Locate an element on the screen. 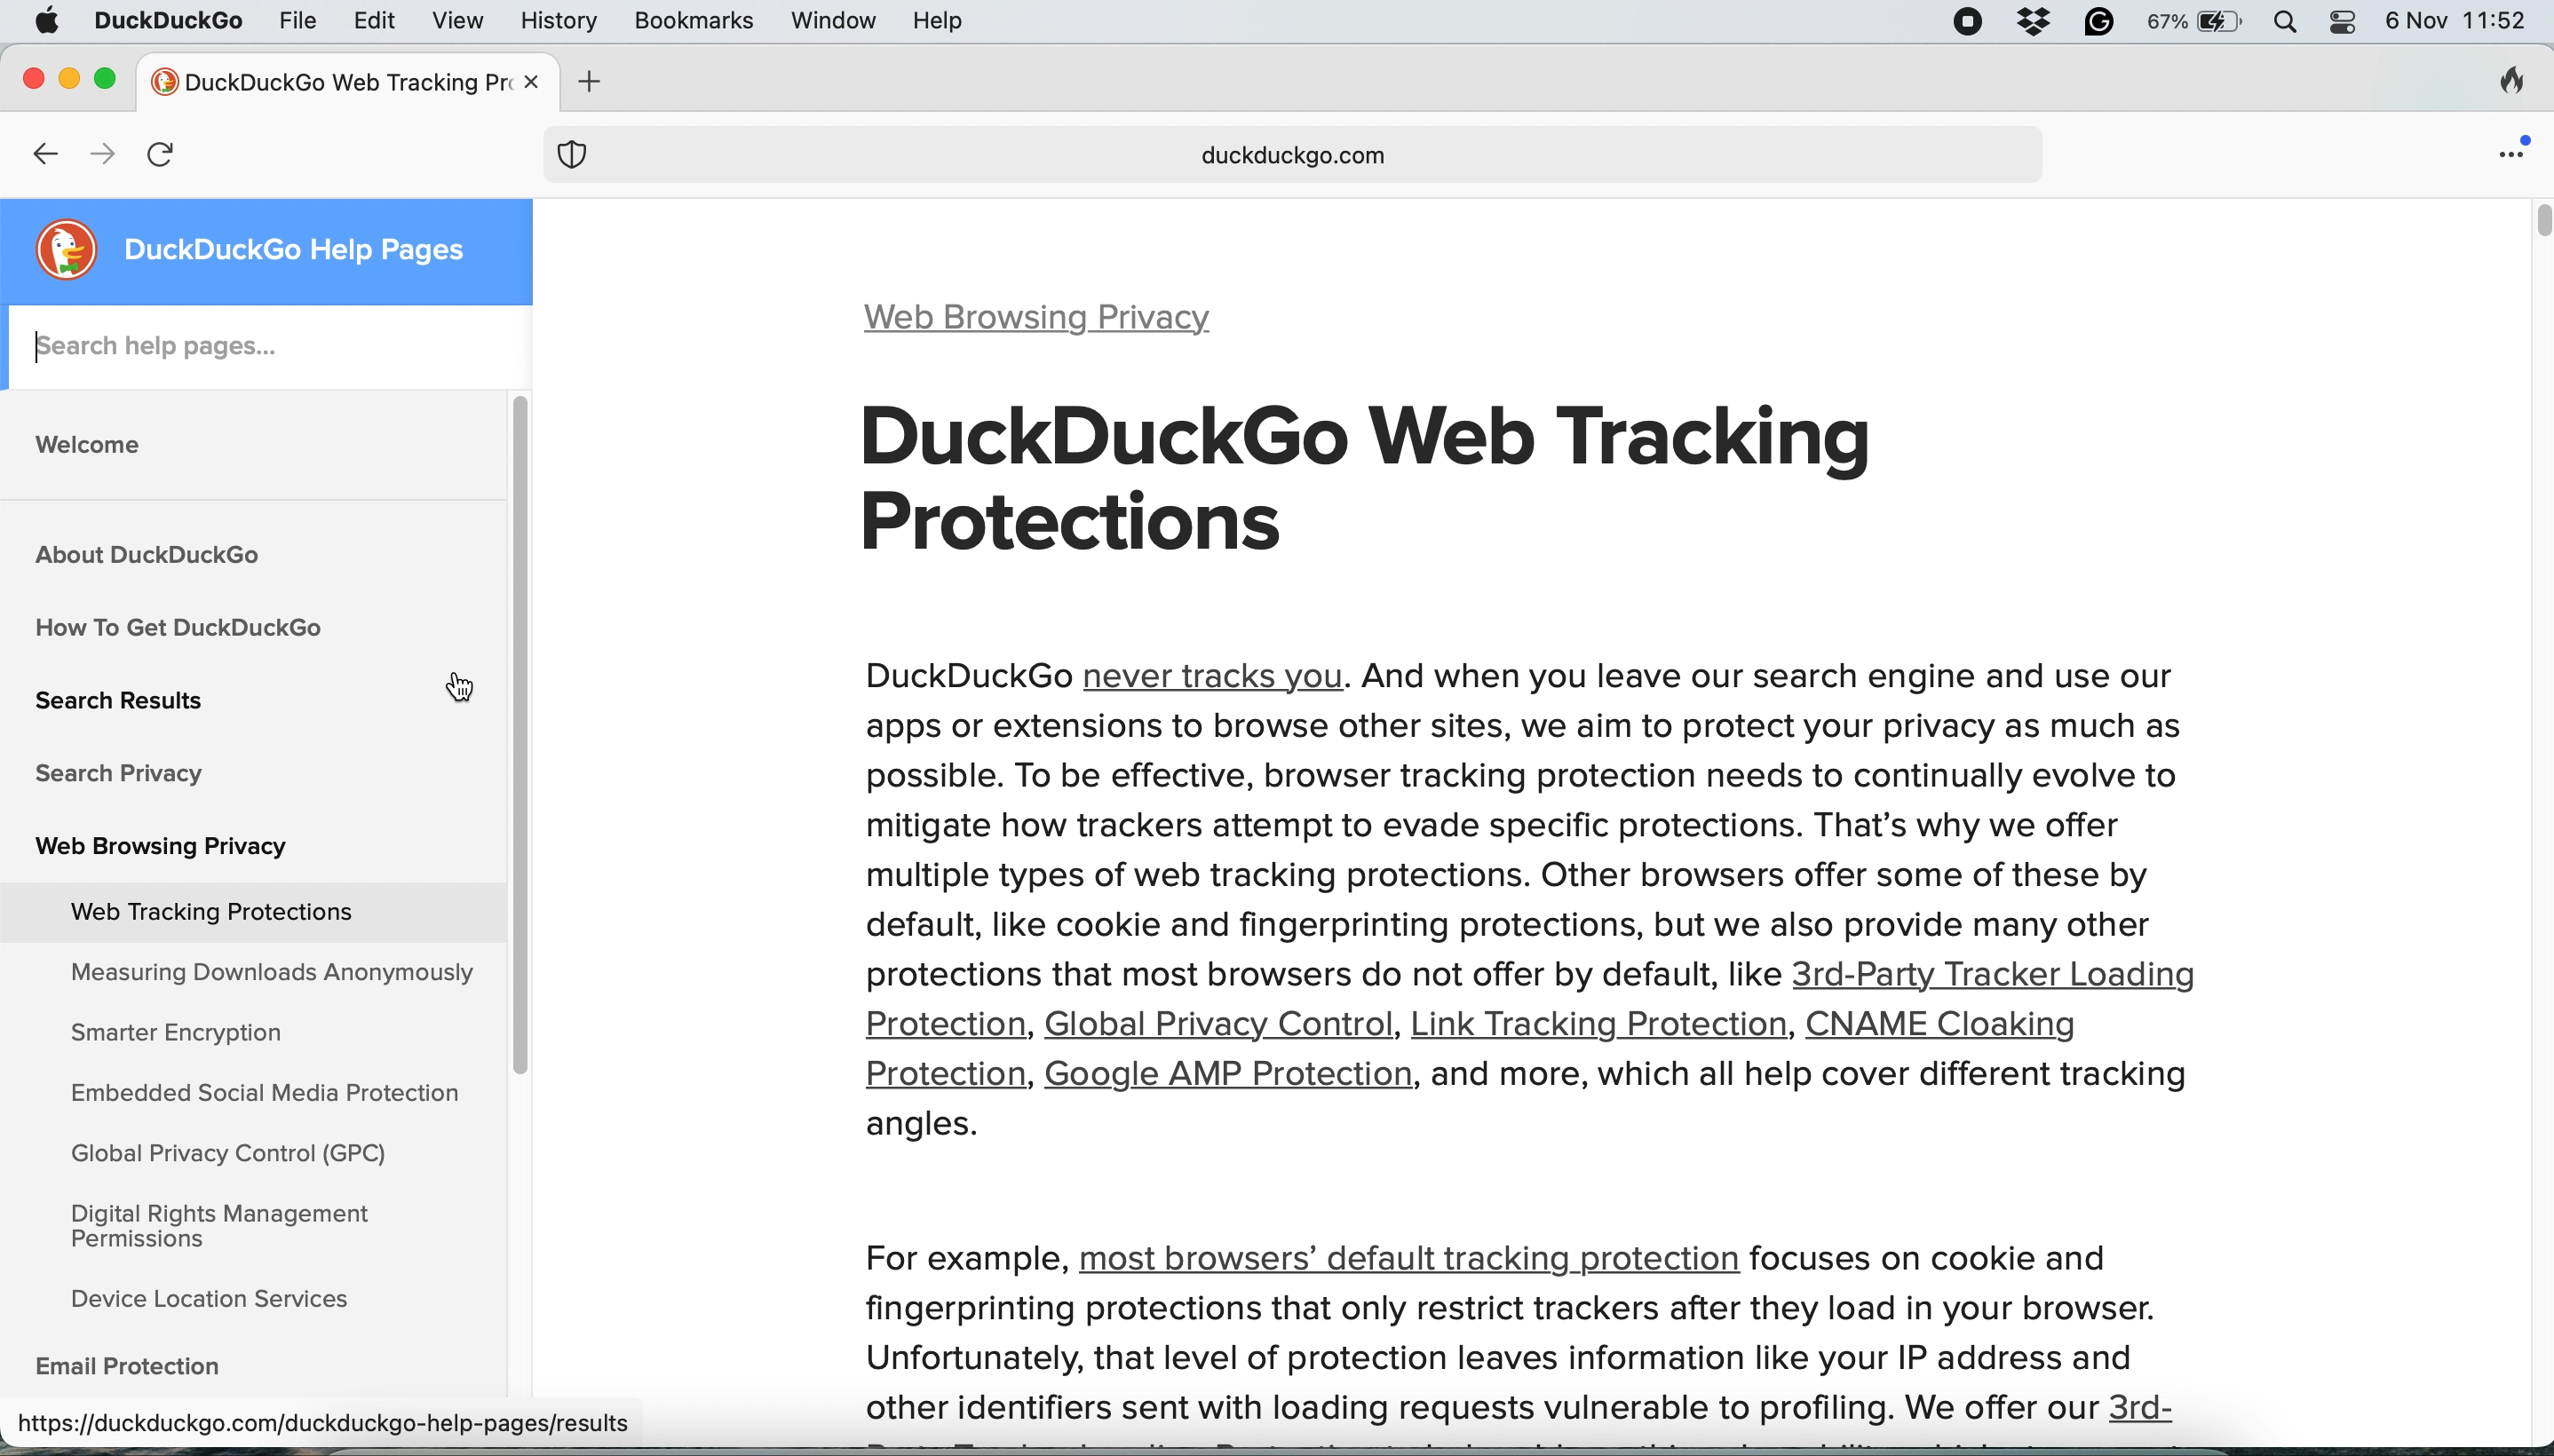 Image resolution: width=2554 pixels, height=1456 pixels. close is located at coordinates (28, 79).